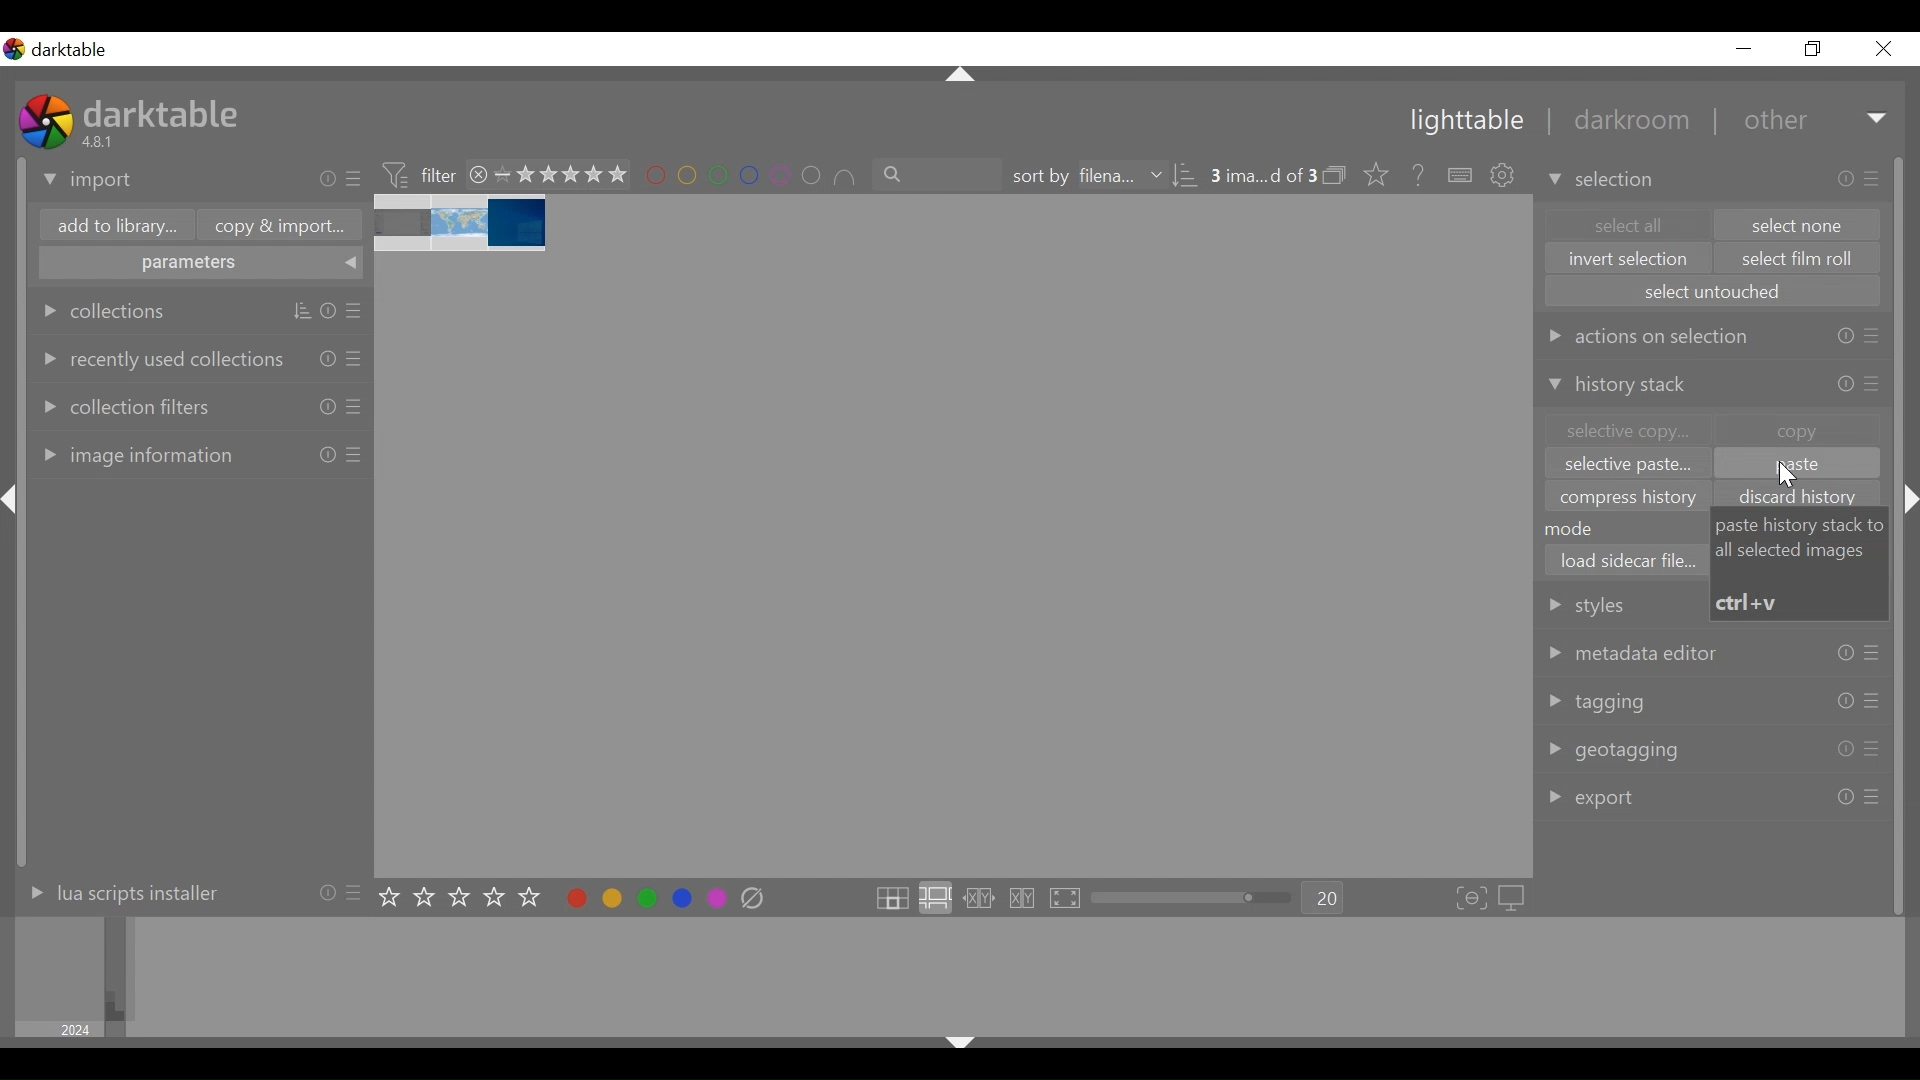 The image size is (1920, 1080). What do you see at coordinates (1067, 899) in the screenshot?
I see `click to enter full preview layout` at bounding box center [1067, 899].